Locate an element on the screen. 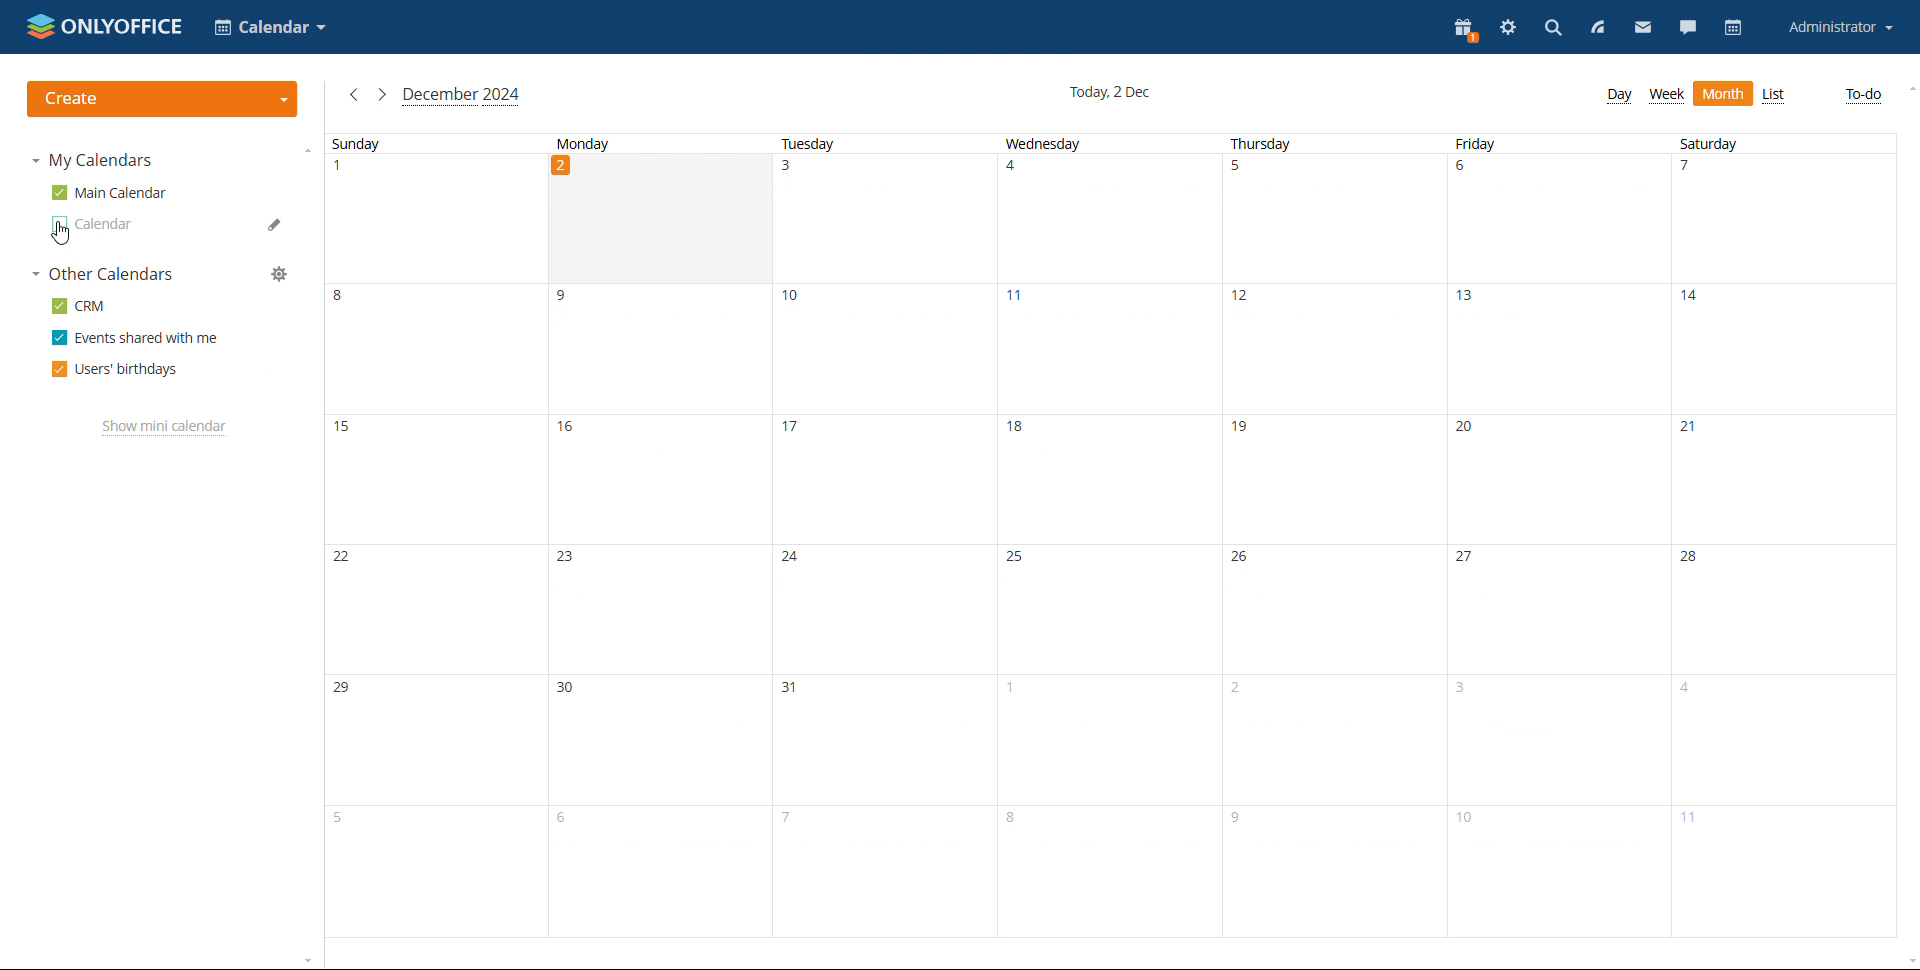  crm is located at coordinates (79, 306).